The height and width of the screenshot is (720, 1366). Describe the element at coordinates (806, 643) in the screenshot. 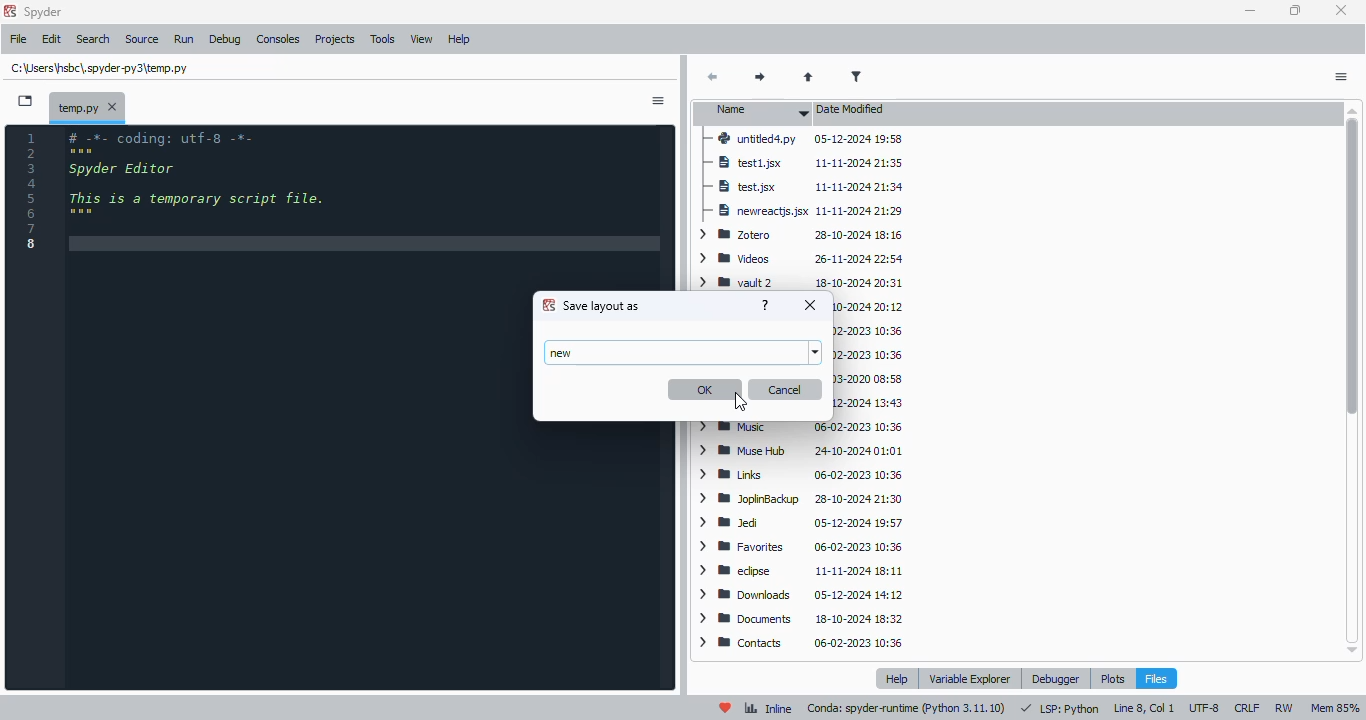

I see `contacts` at that location.